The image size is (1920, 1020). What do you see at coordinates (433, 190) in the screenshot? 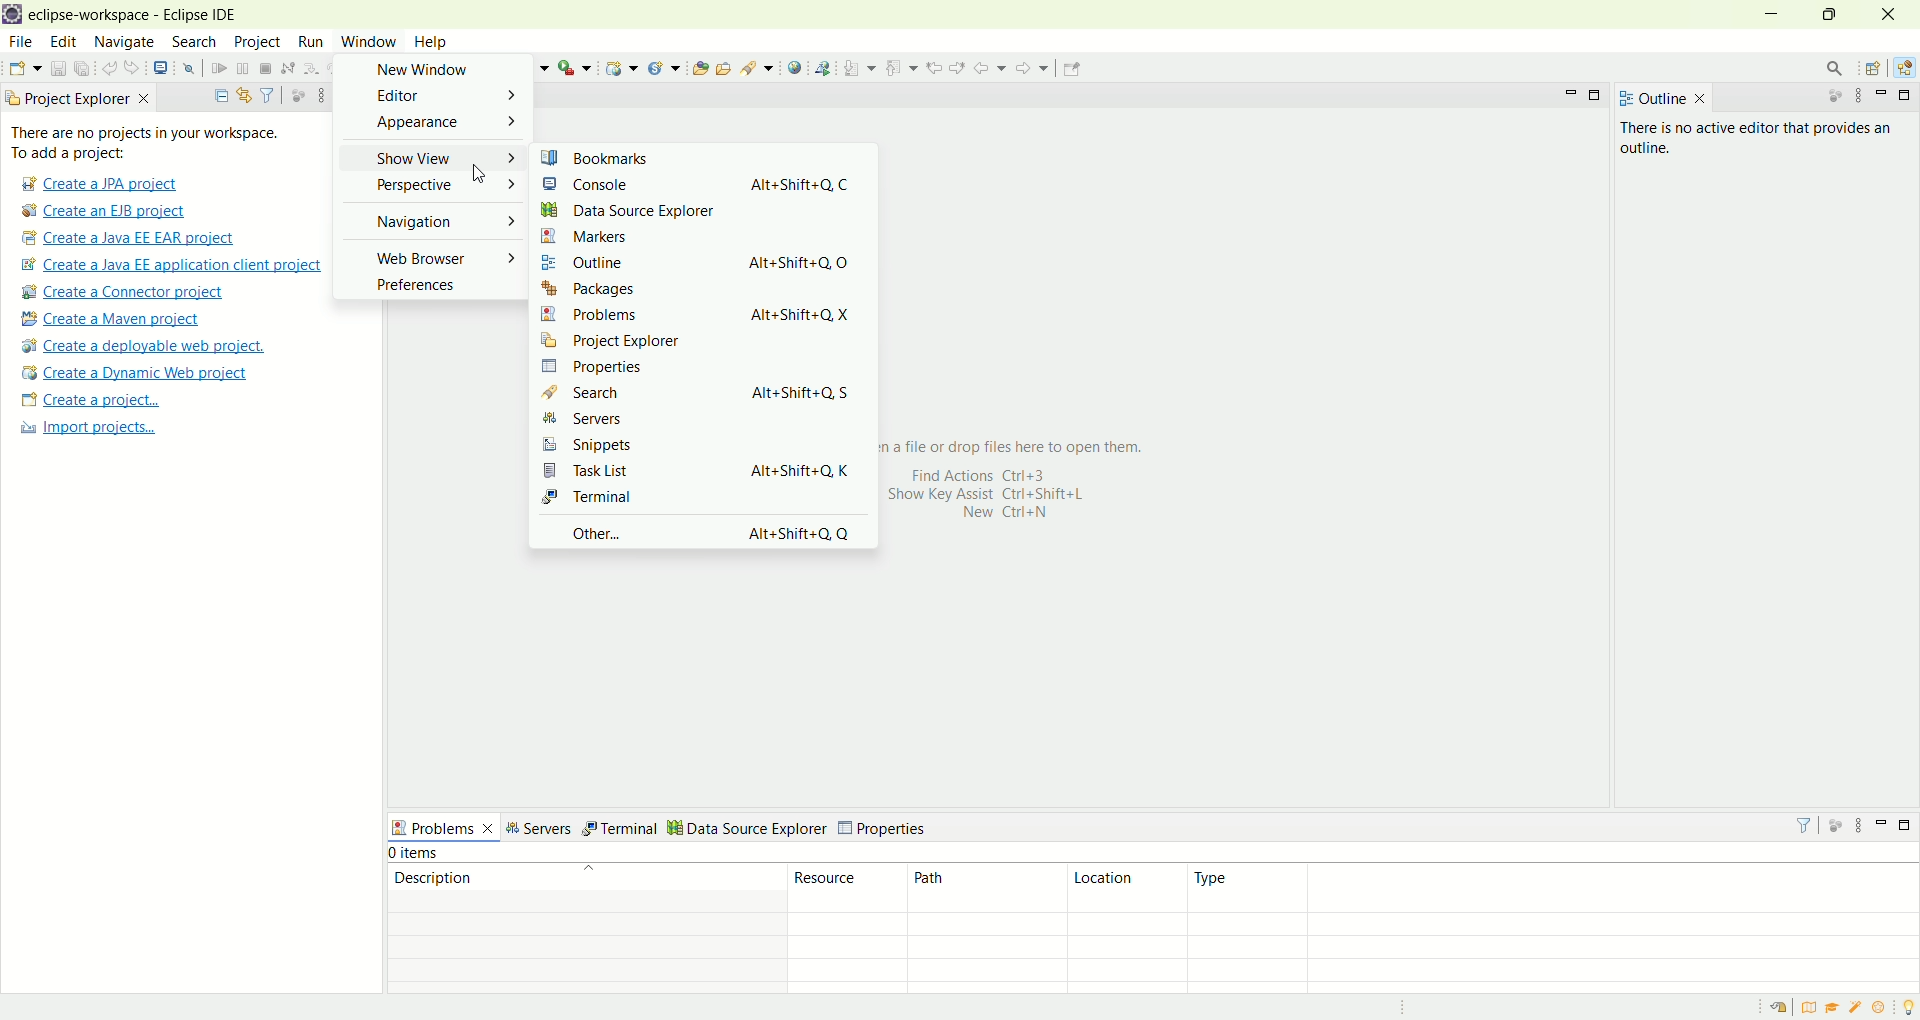
I see `perspective` at bounding box center [433, 190].